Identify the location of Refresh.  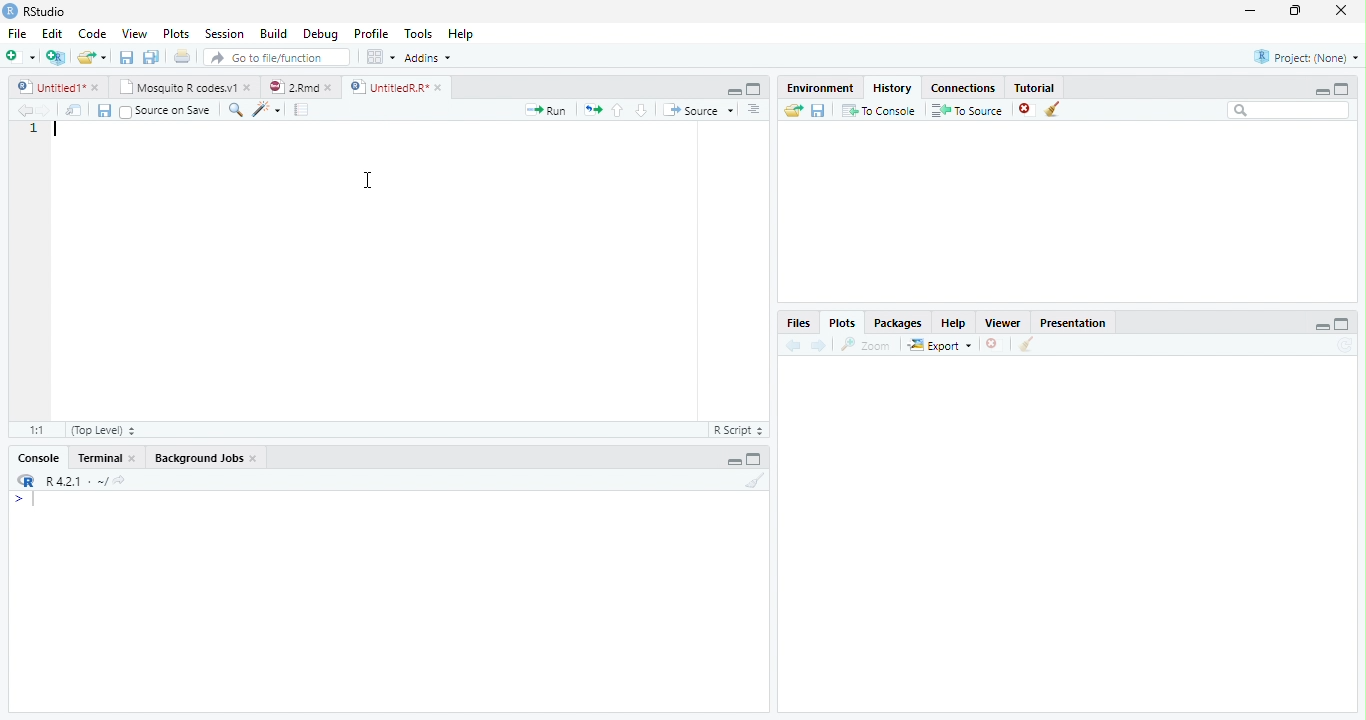
(1348, 345).